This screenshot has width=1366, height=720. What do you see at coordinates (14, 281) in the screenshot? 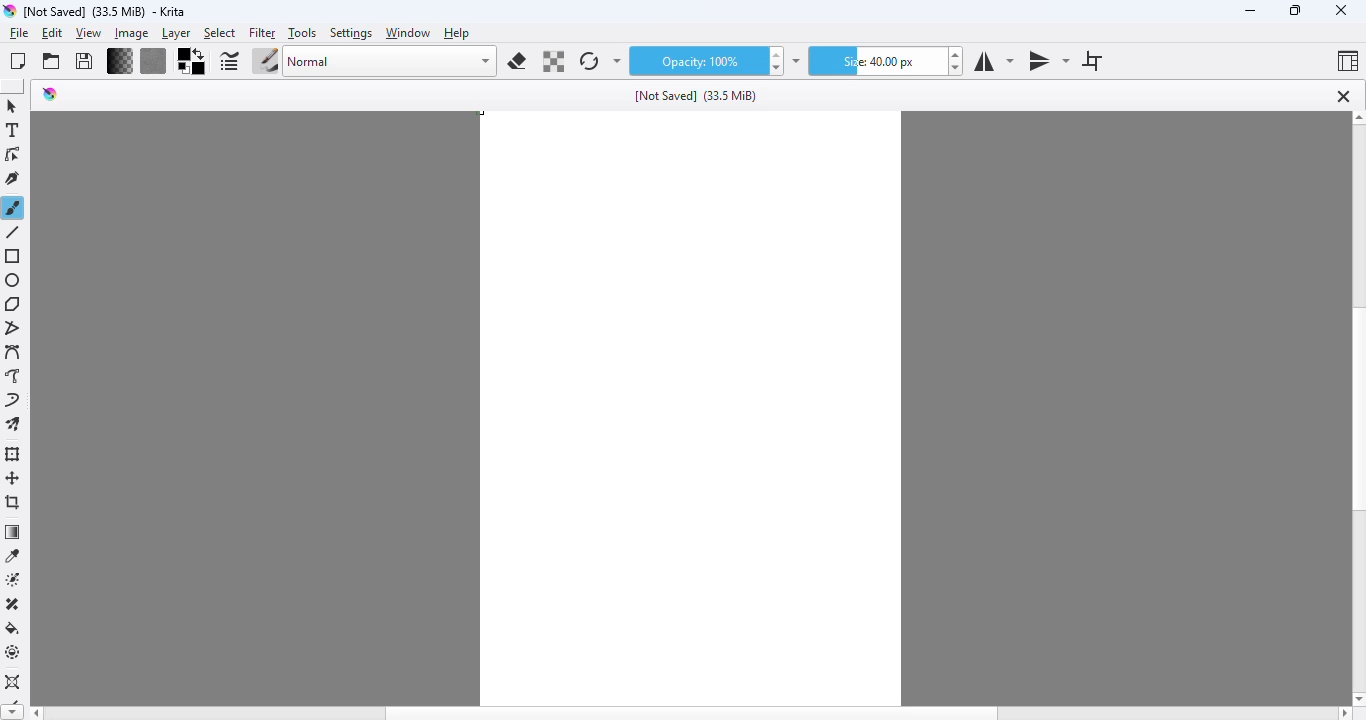
I see `ellipse tool` at bounding box center [14, 281].